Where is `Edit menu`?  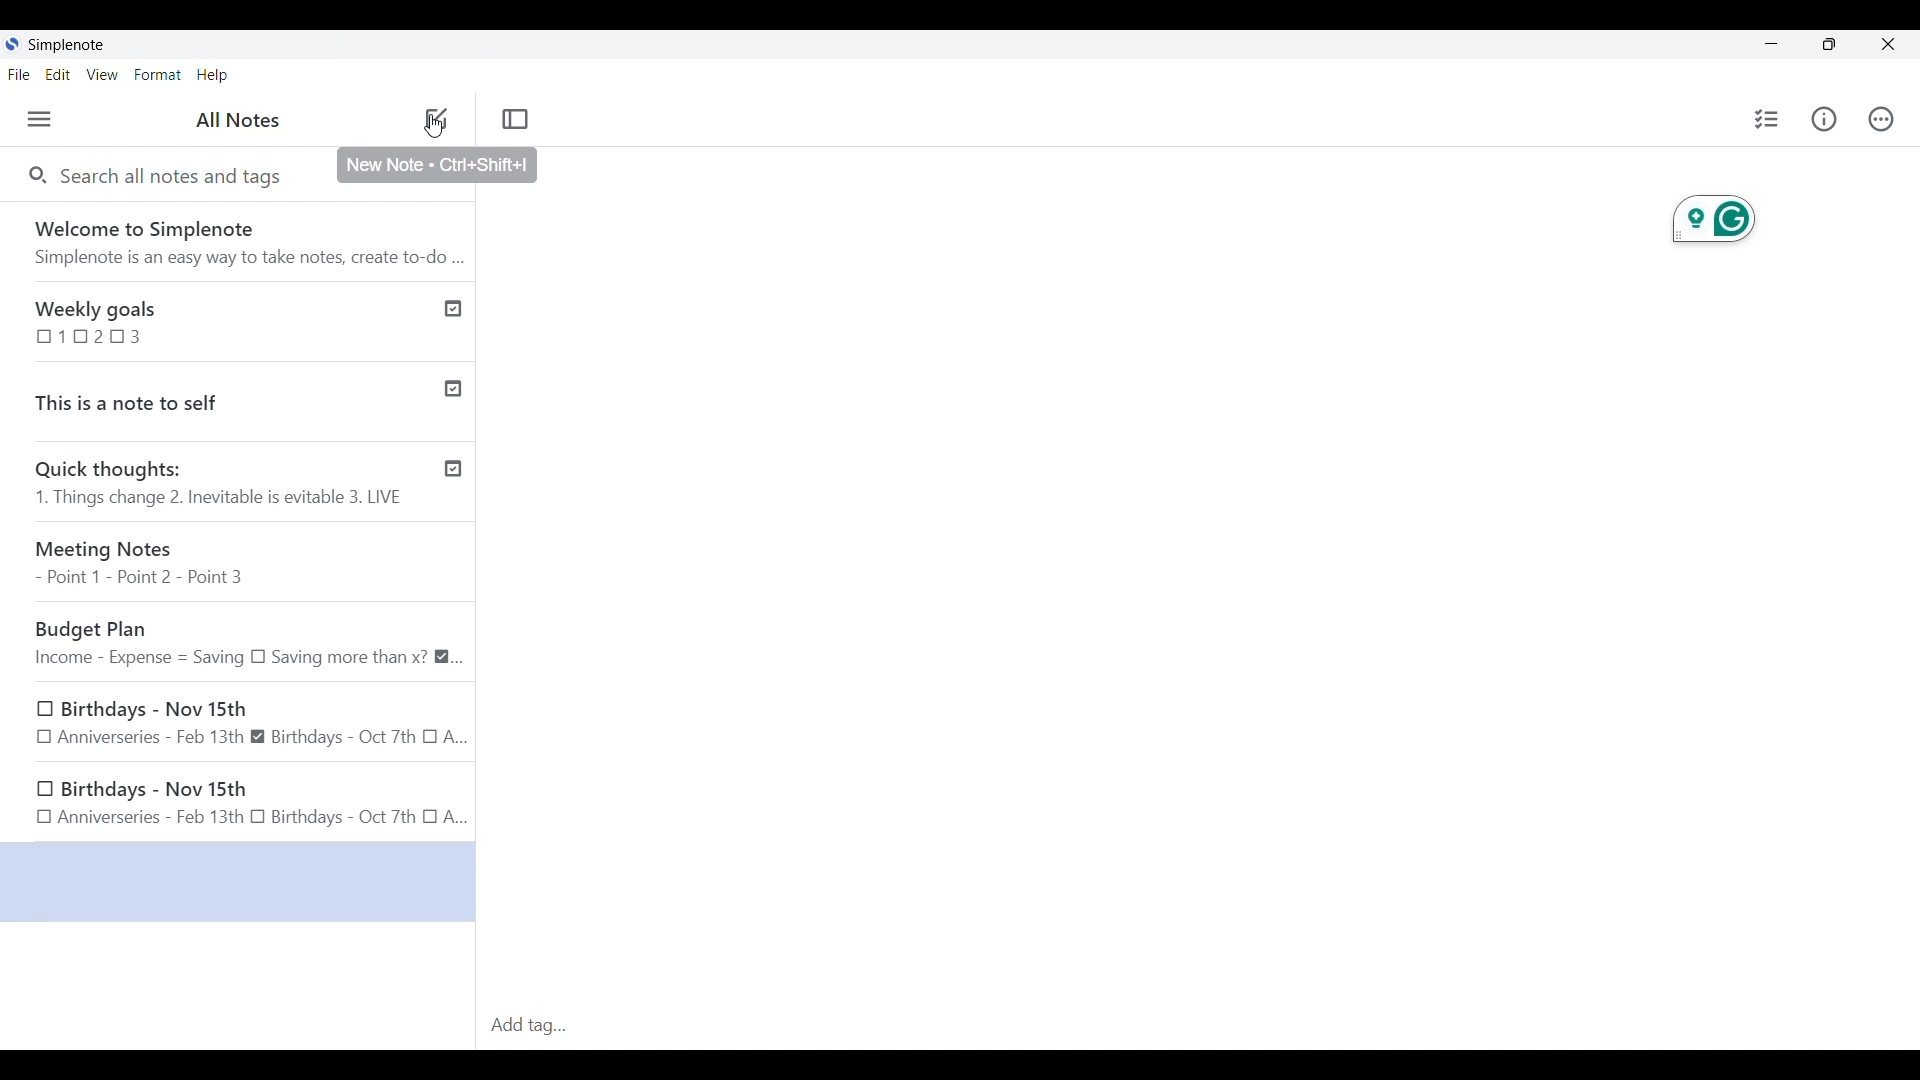 Edit menu is located at coordinates (58, 74).